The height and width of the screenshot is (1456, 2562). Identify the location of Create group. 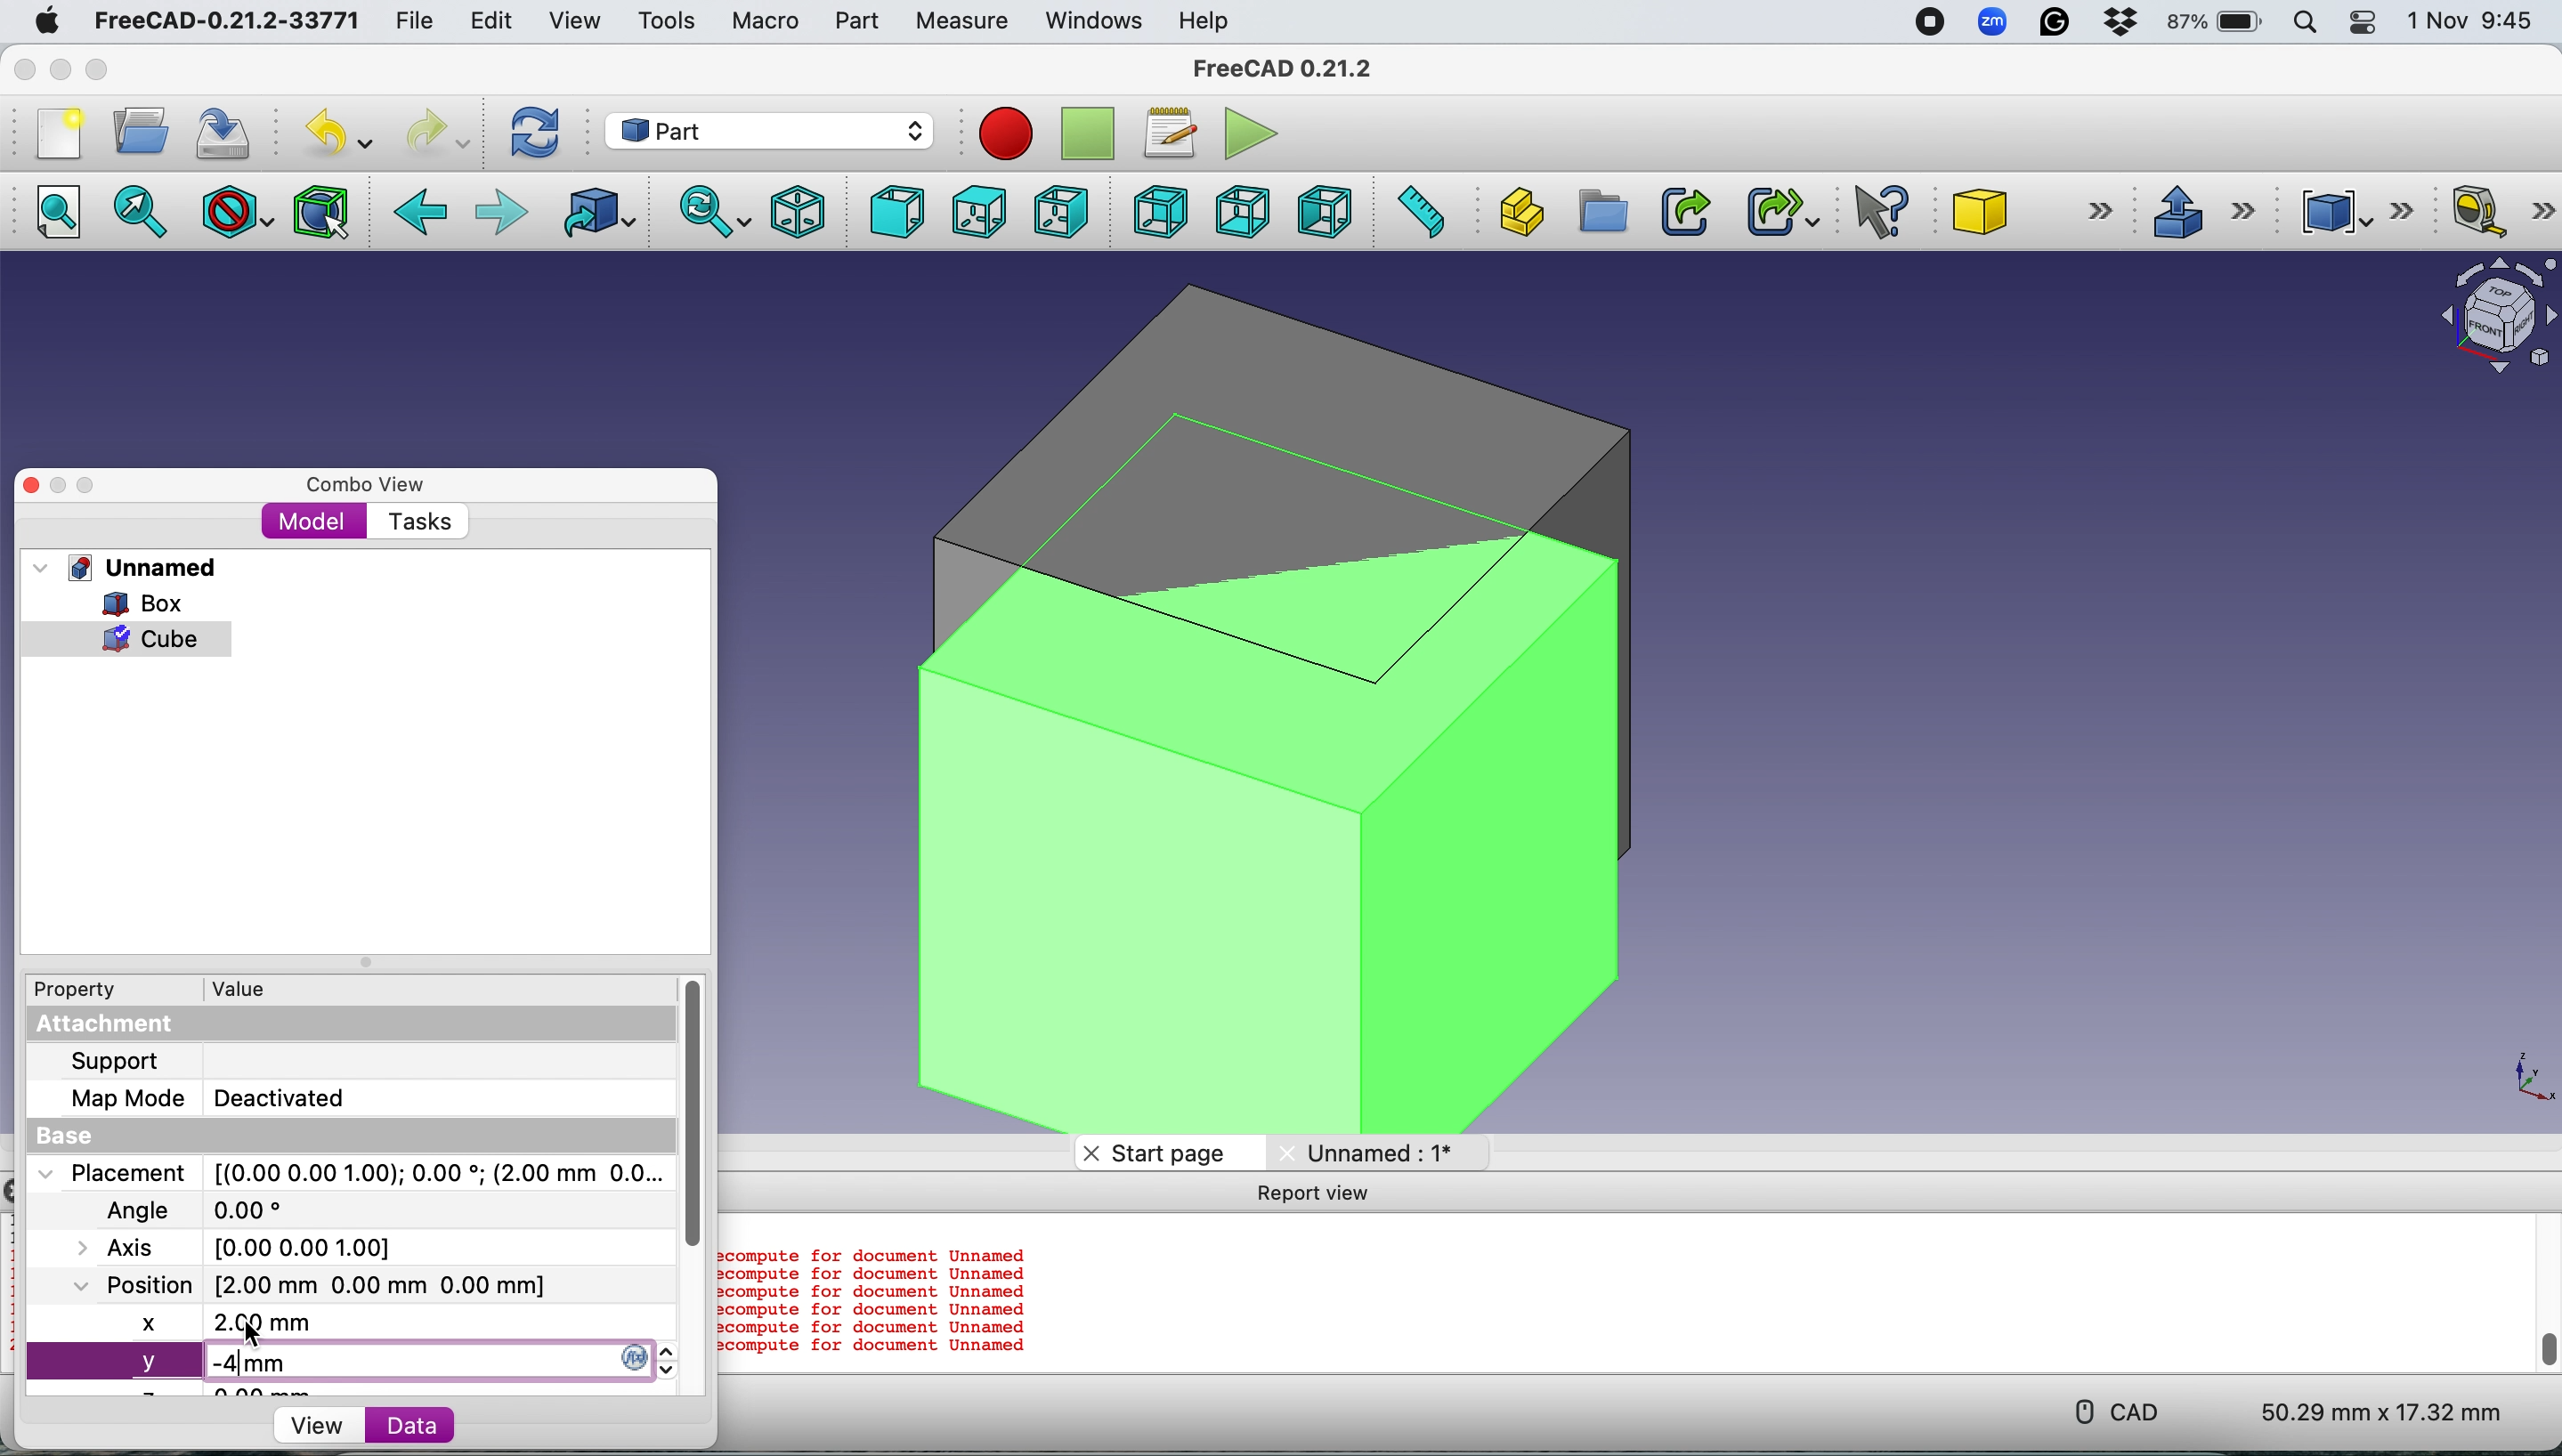
(1600, 212).